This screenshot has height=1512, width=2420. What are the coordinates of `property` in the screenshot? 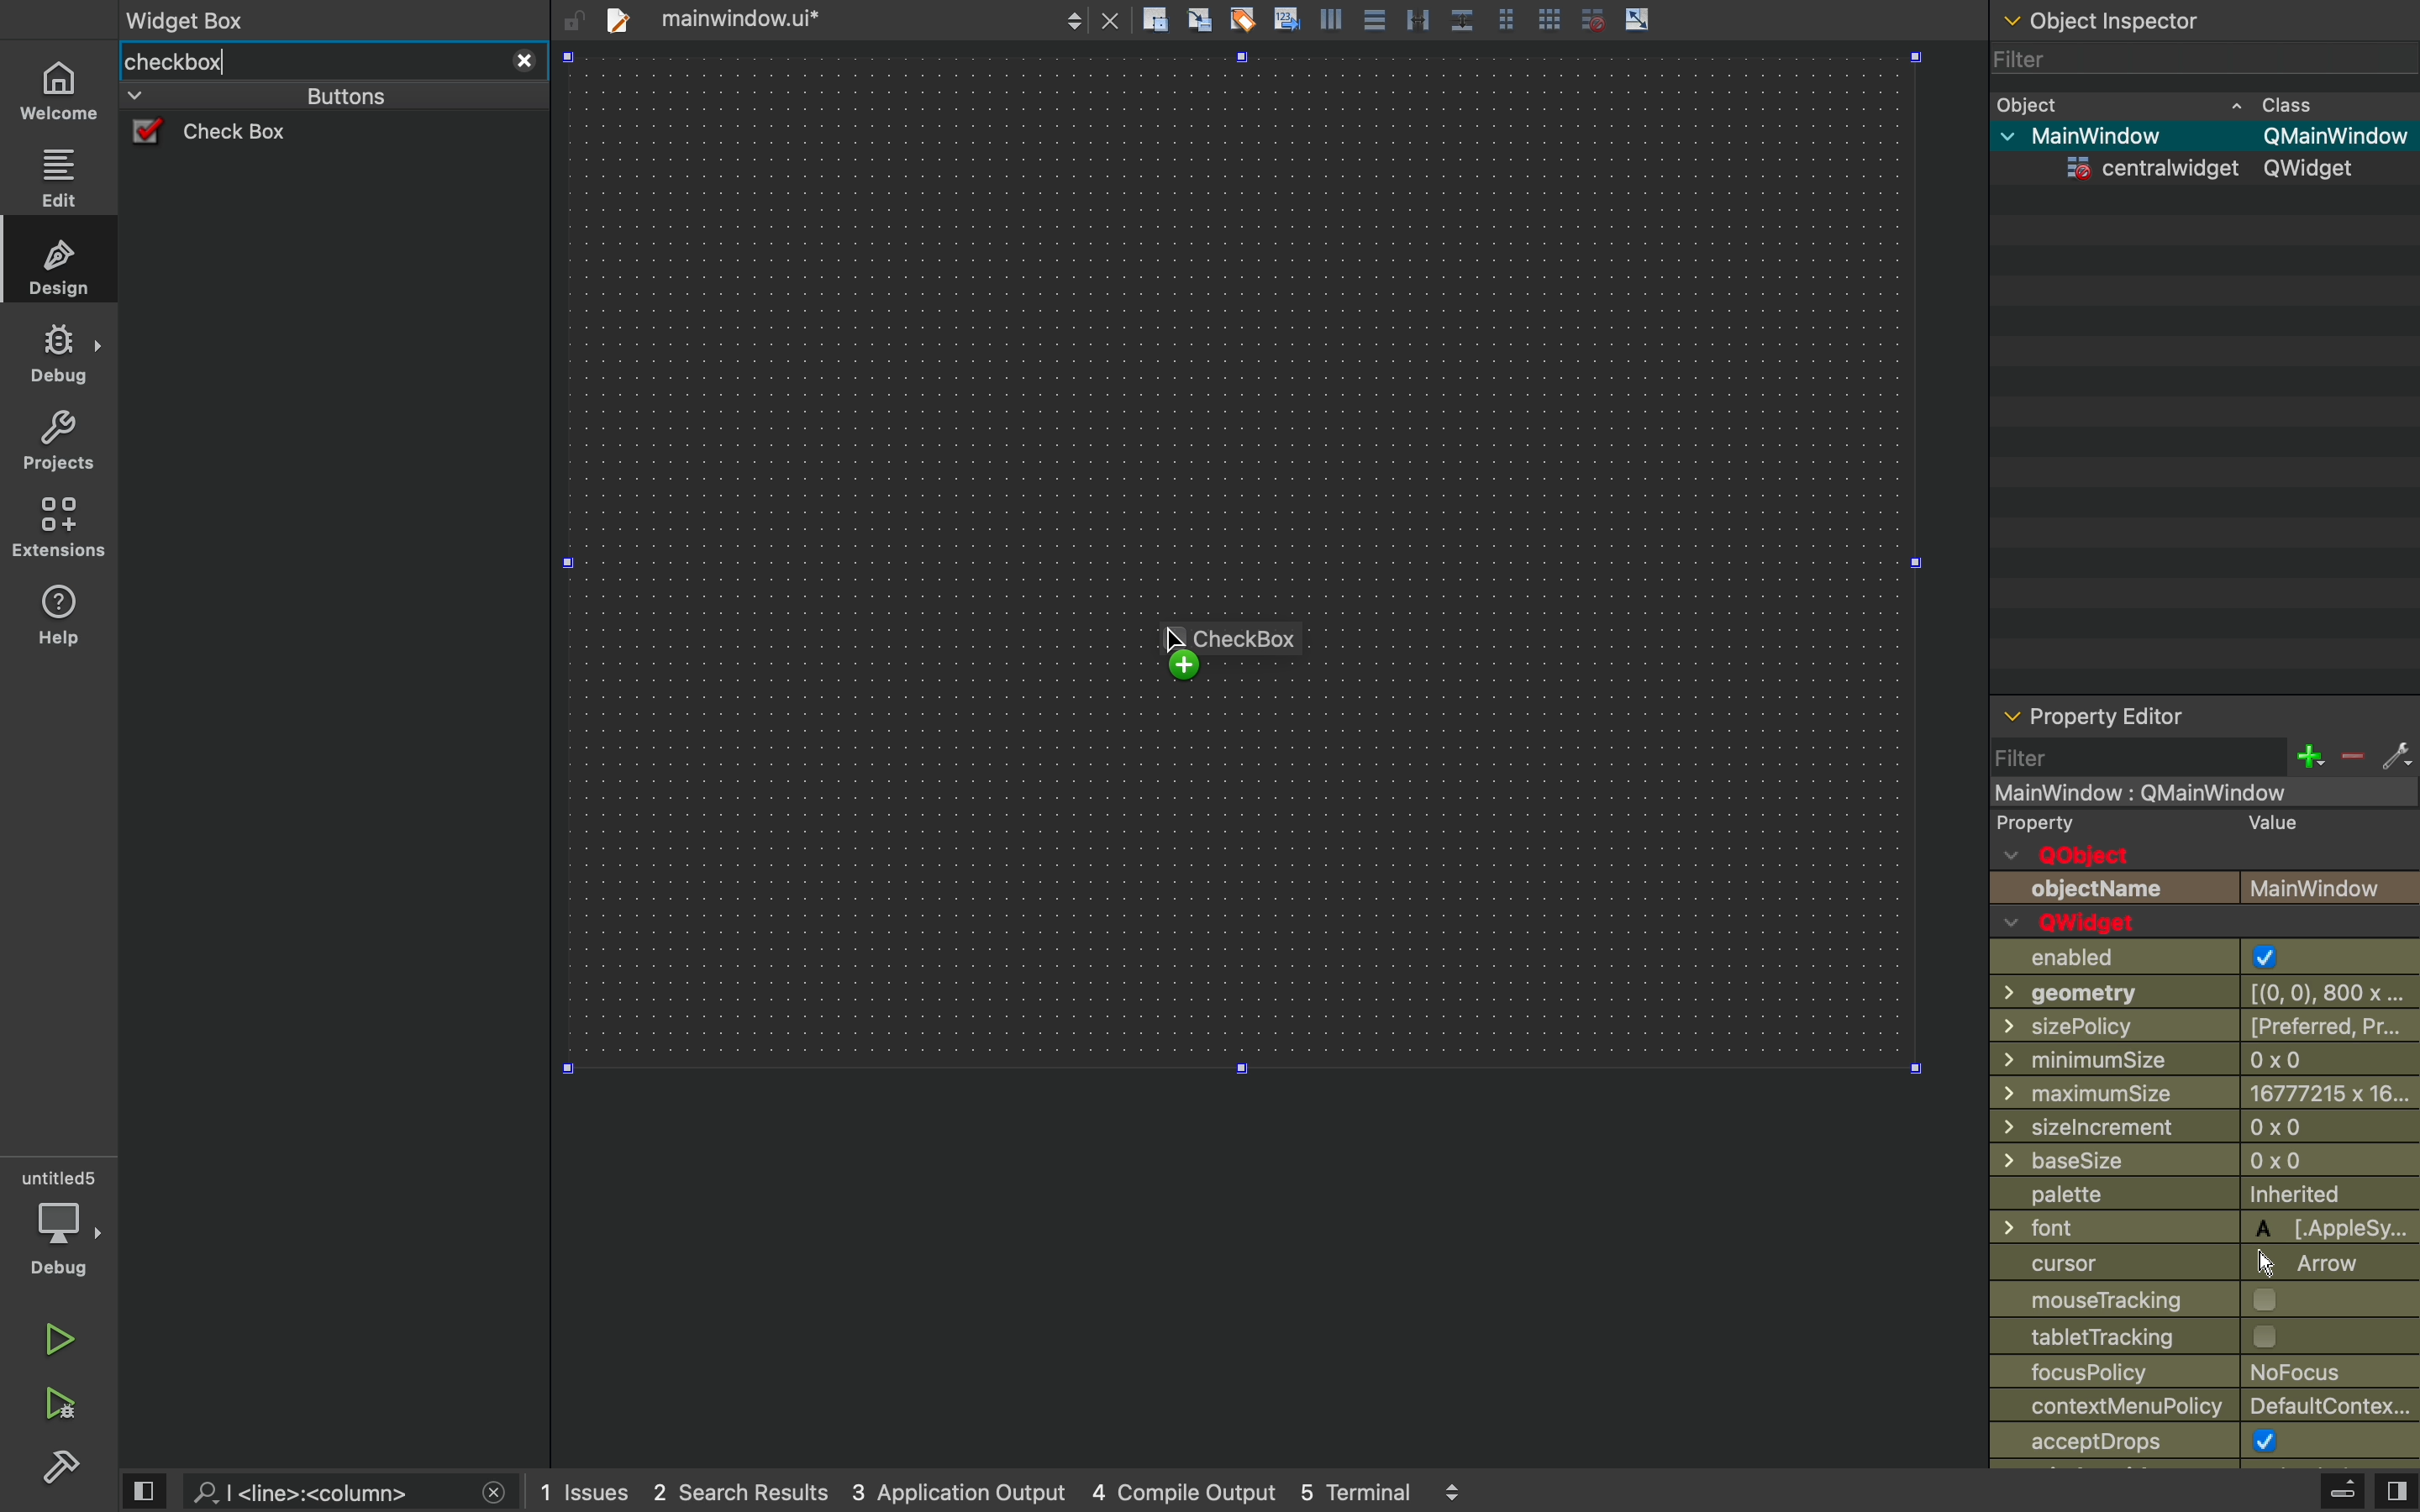 It's located at (2038, 826).